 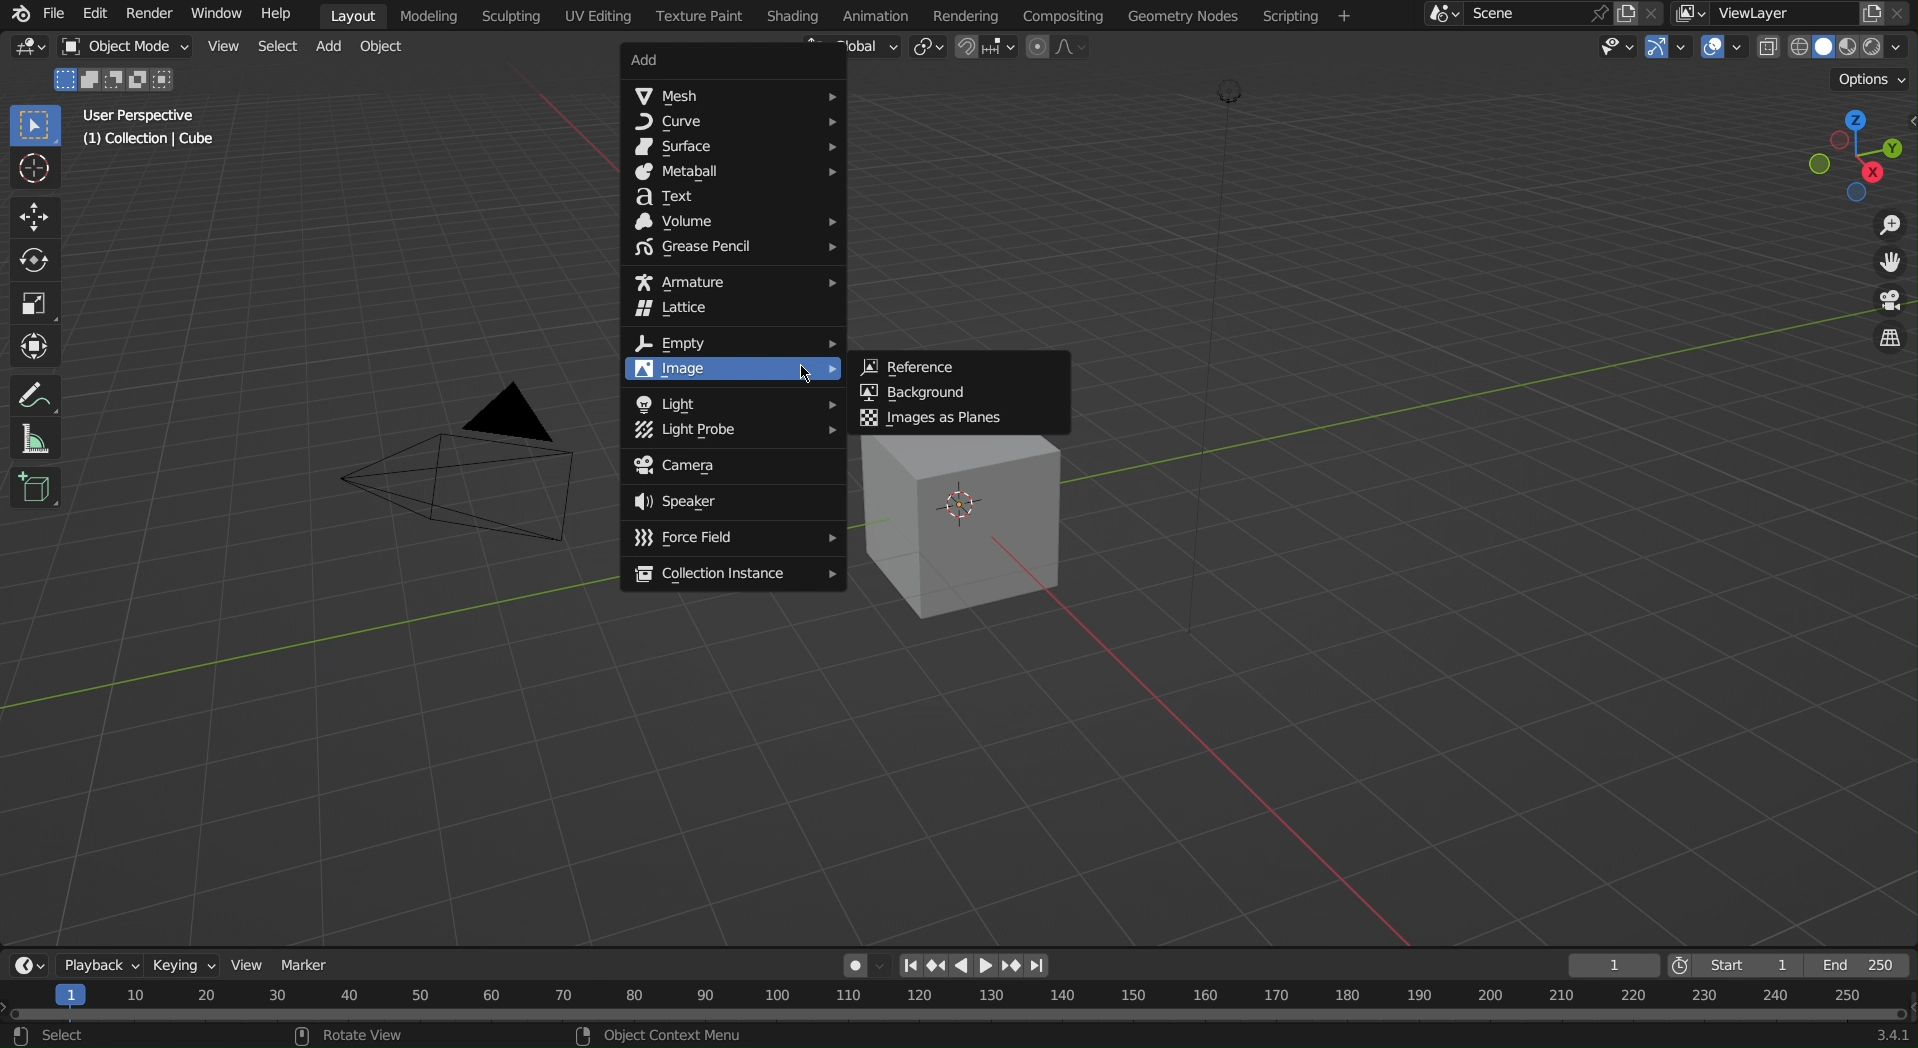 What do you see at coordinates (737, 463) in the screenshot?
I see `Camera` at bounding box center [737, 463].